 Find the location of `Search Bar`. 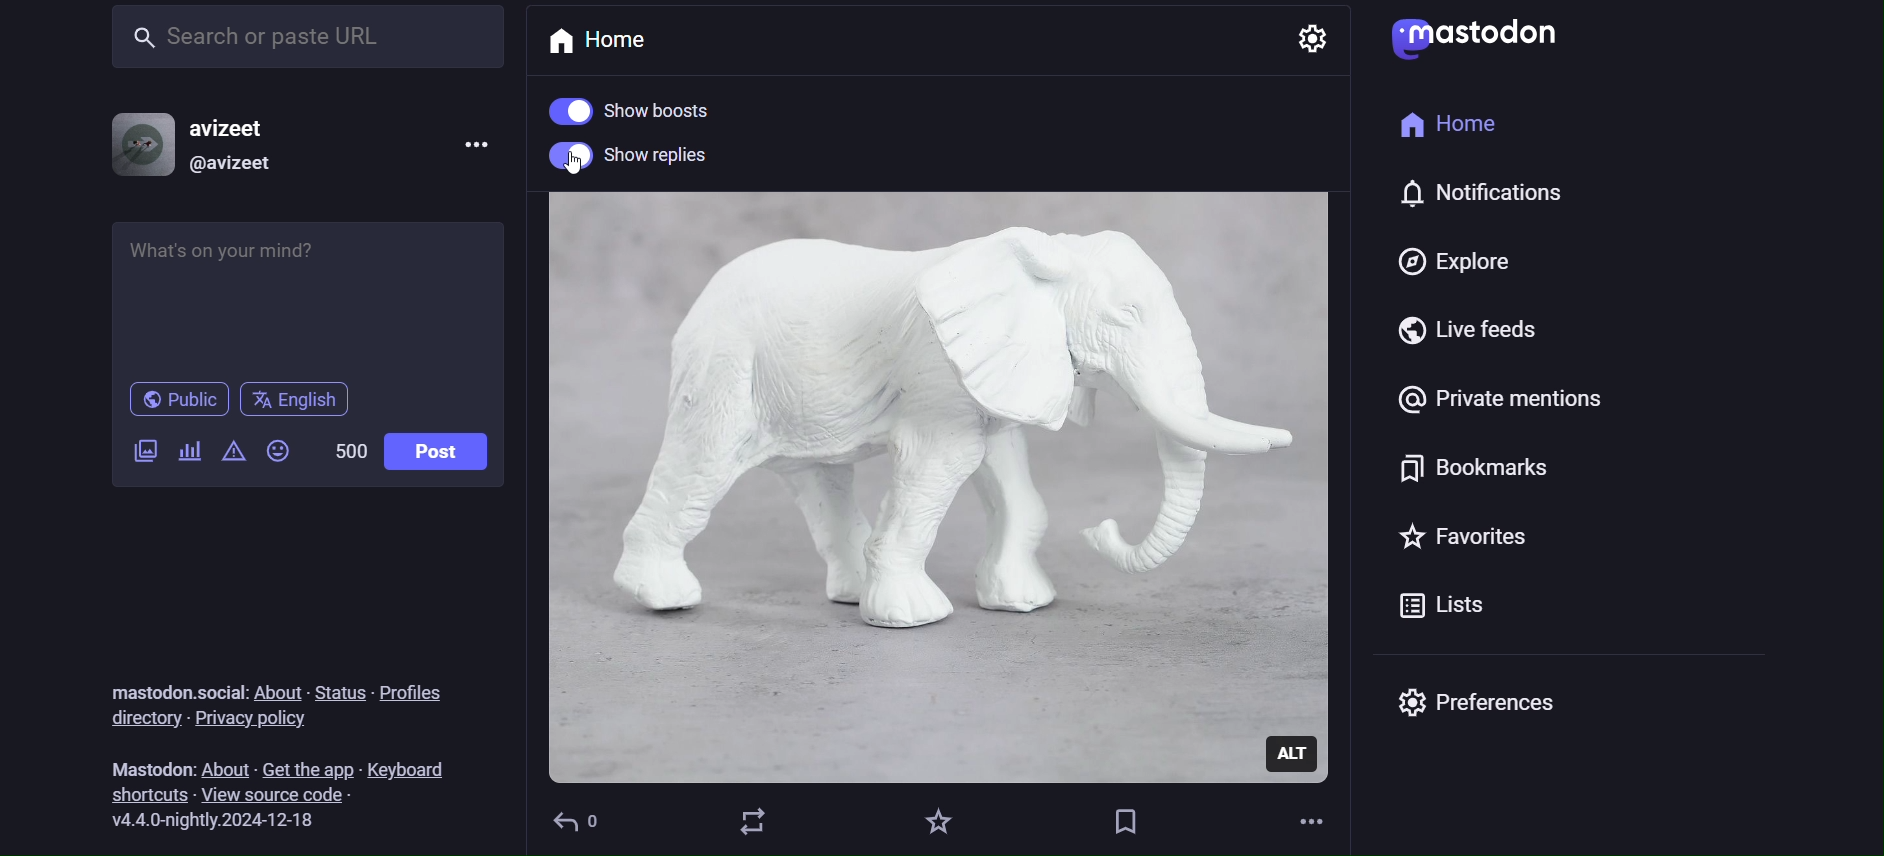

Search Bar is located at coordinates (305, 35).